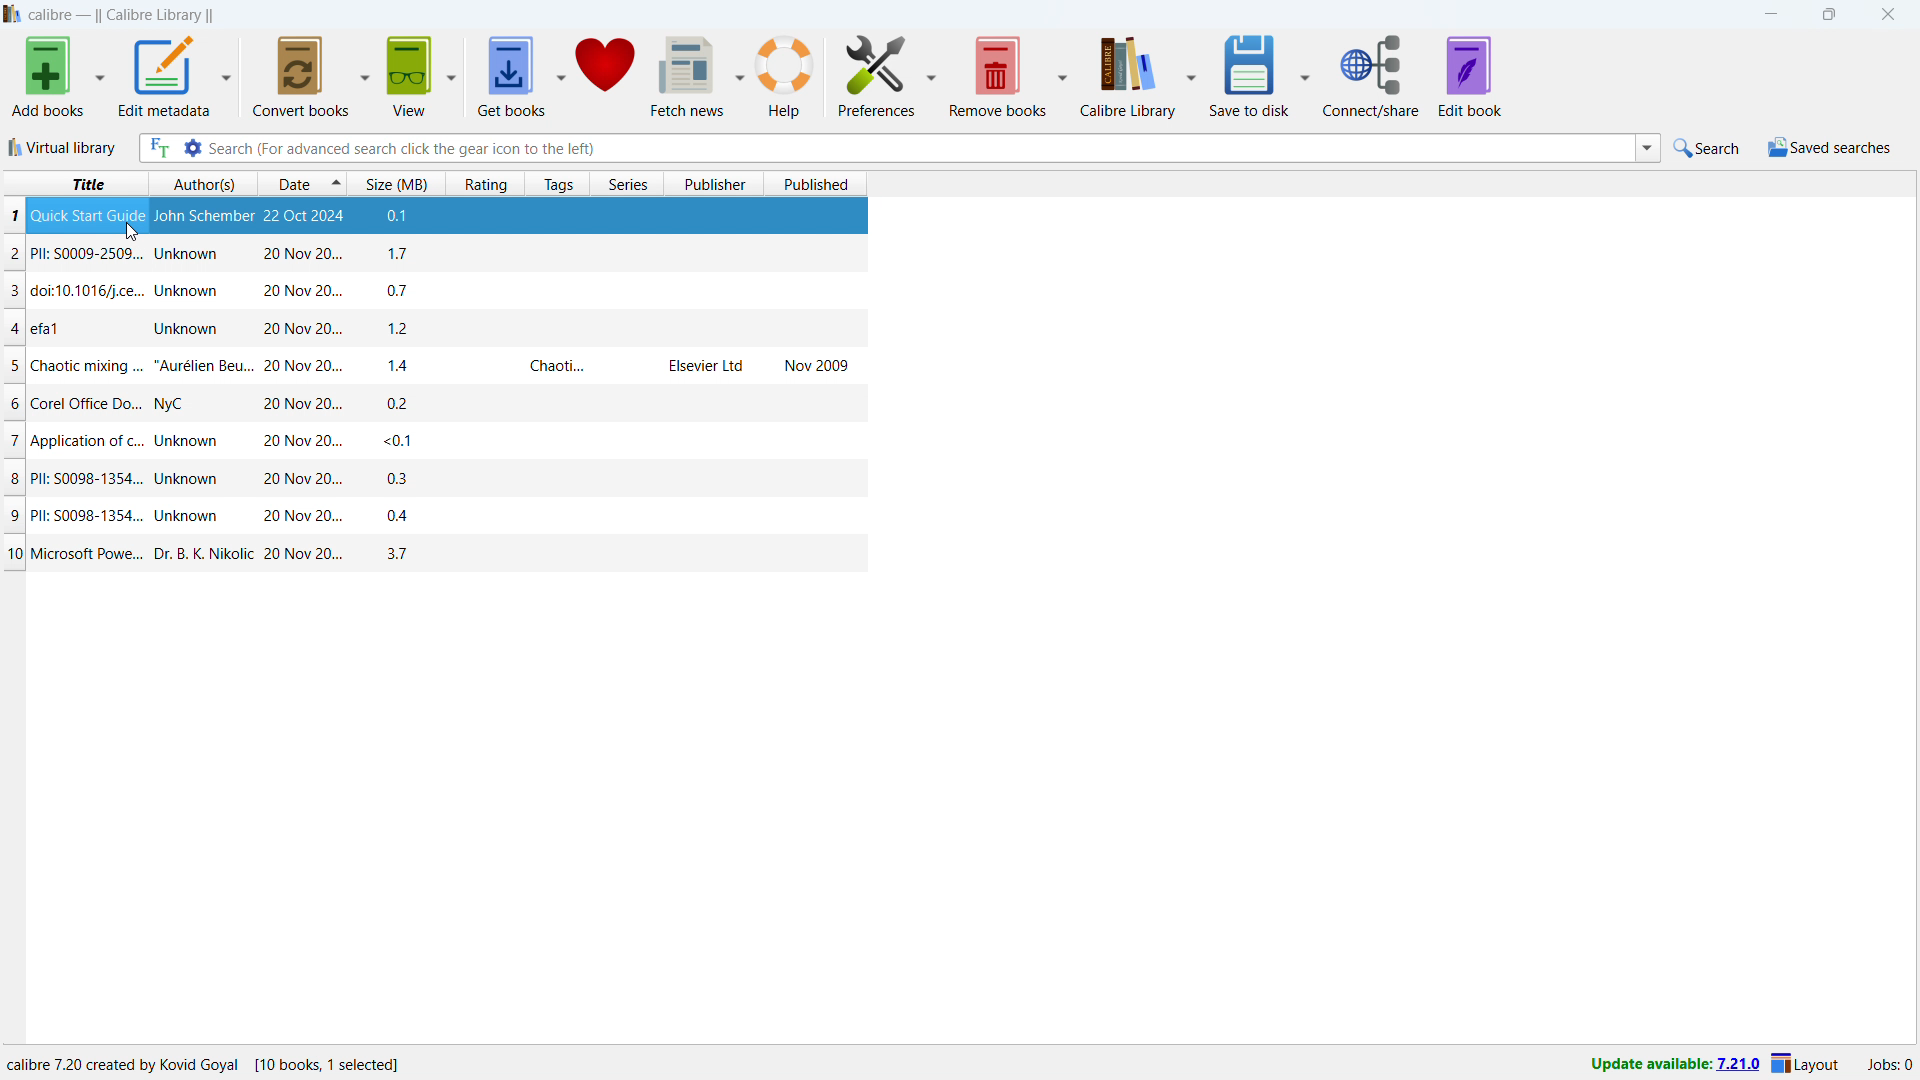 The height and width of the screenshot is (1080, 1920). I want to click on software program information, so click(213, 1066).